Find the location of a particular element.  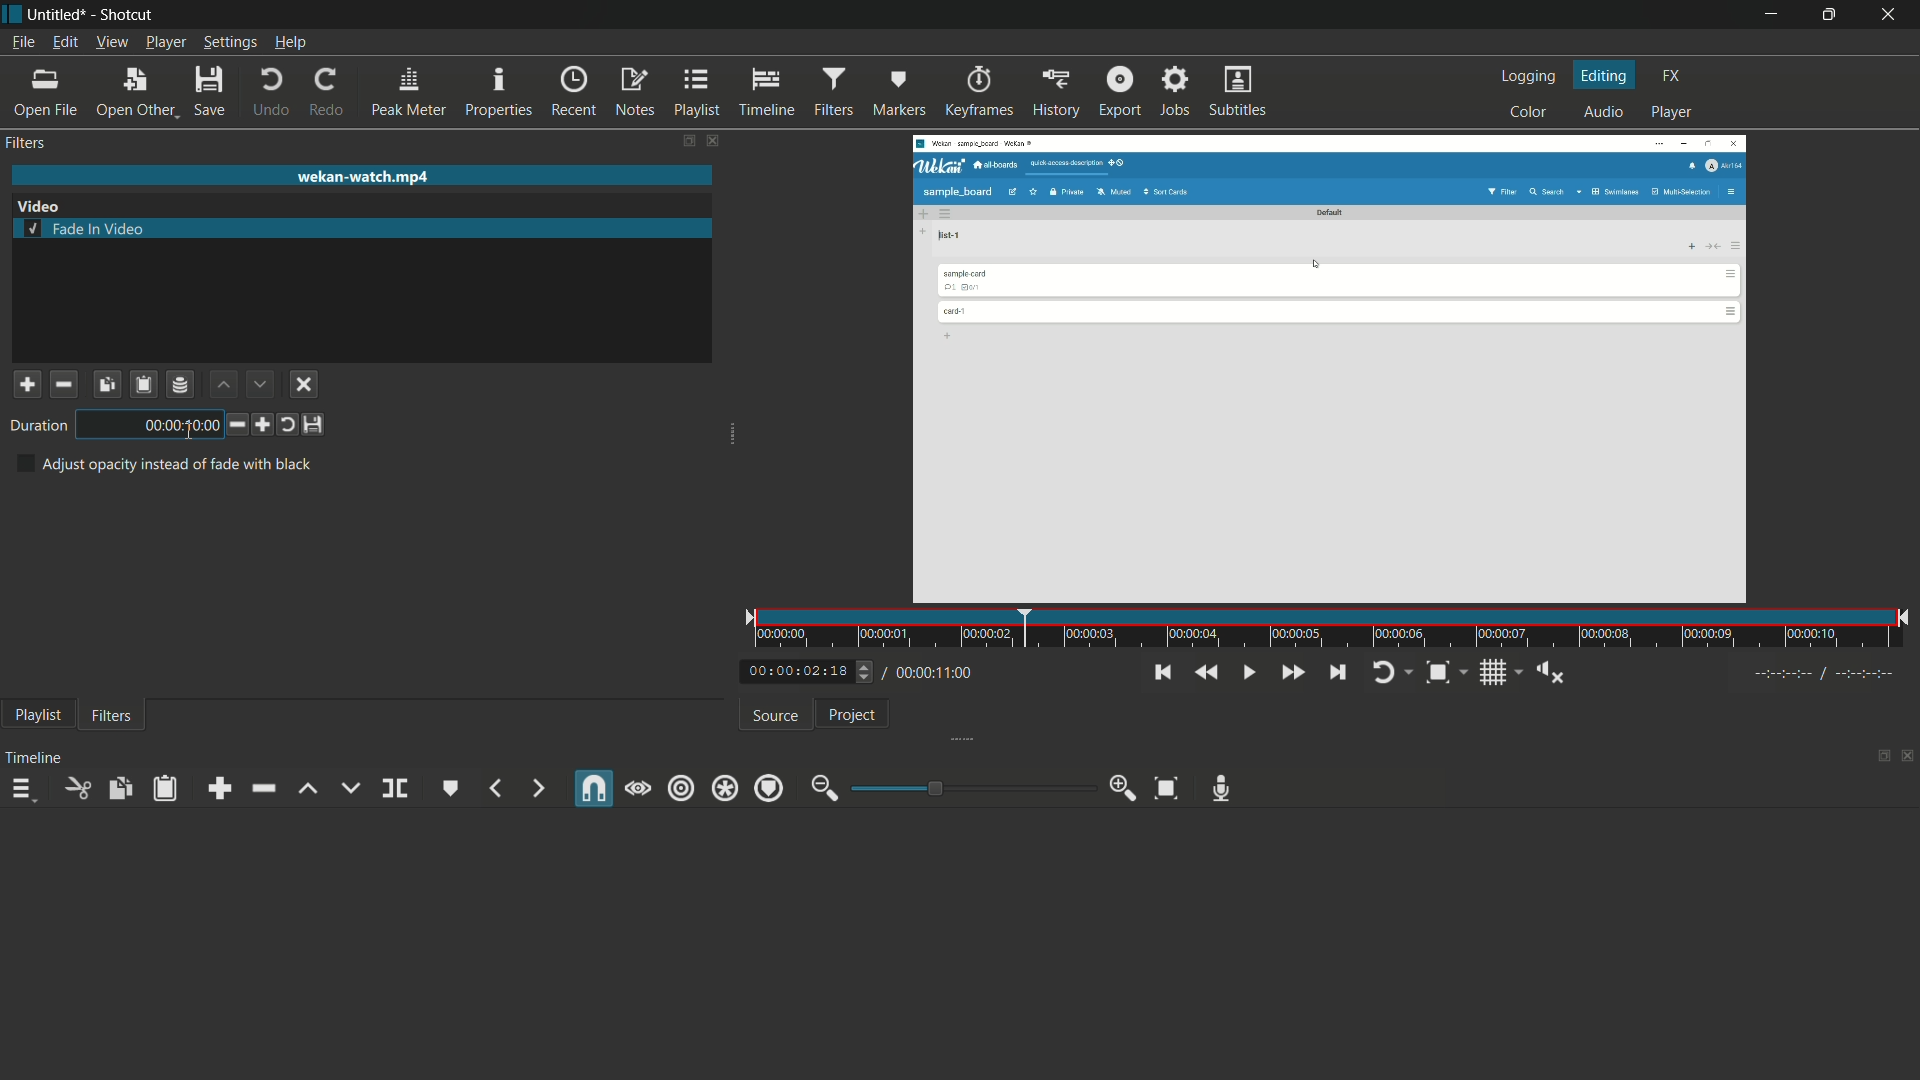

adjust is located at coordinates (858, 671).